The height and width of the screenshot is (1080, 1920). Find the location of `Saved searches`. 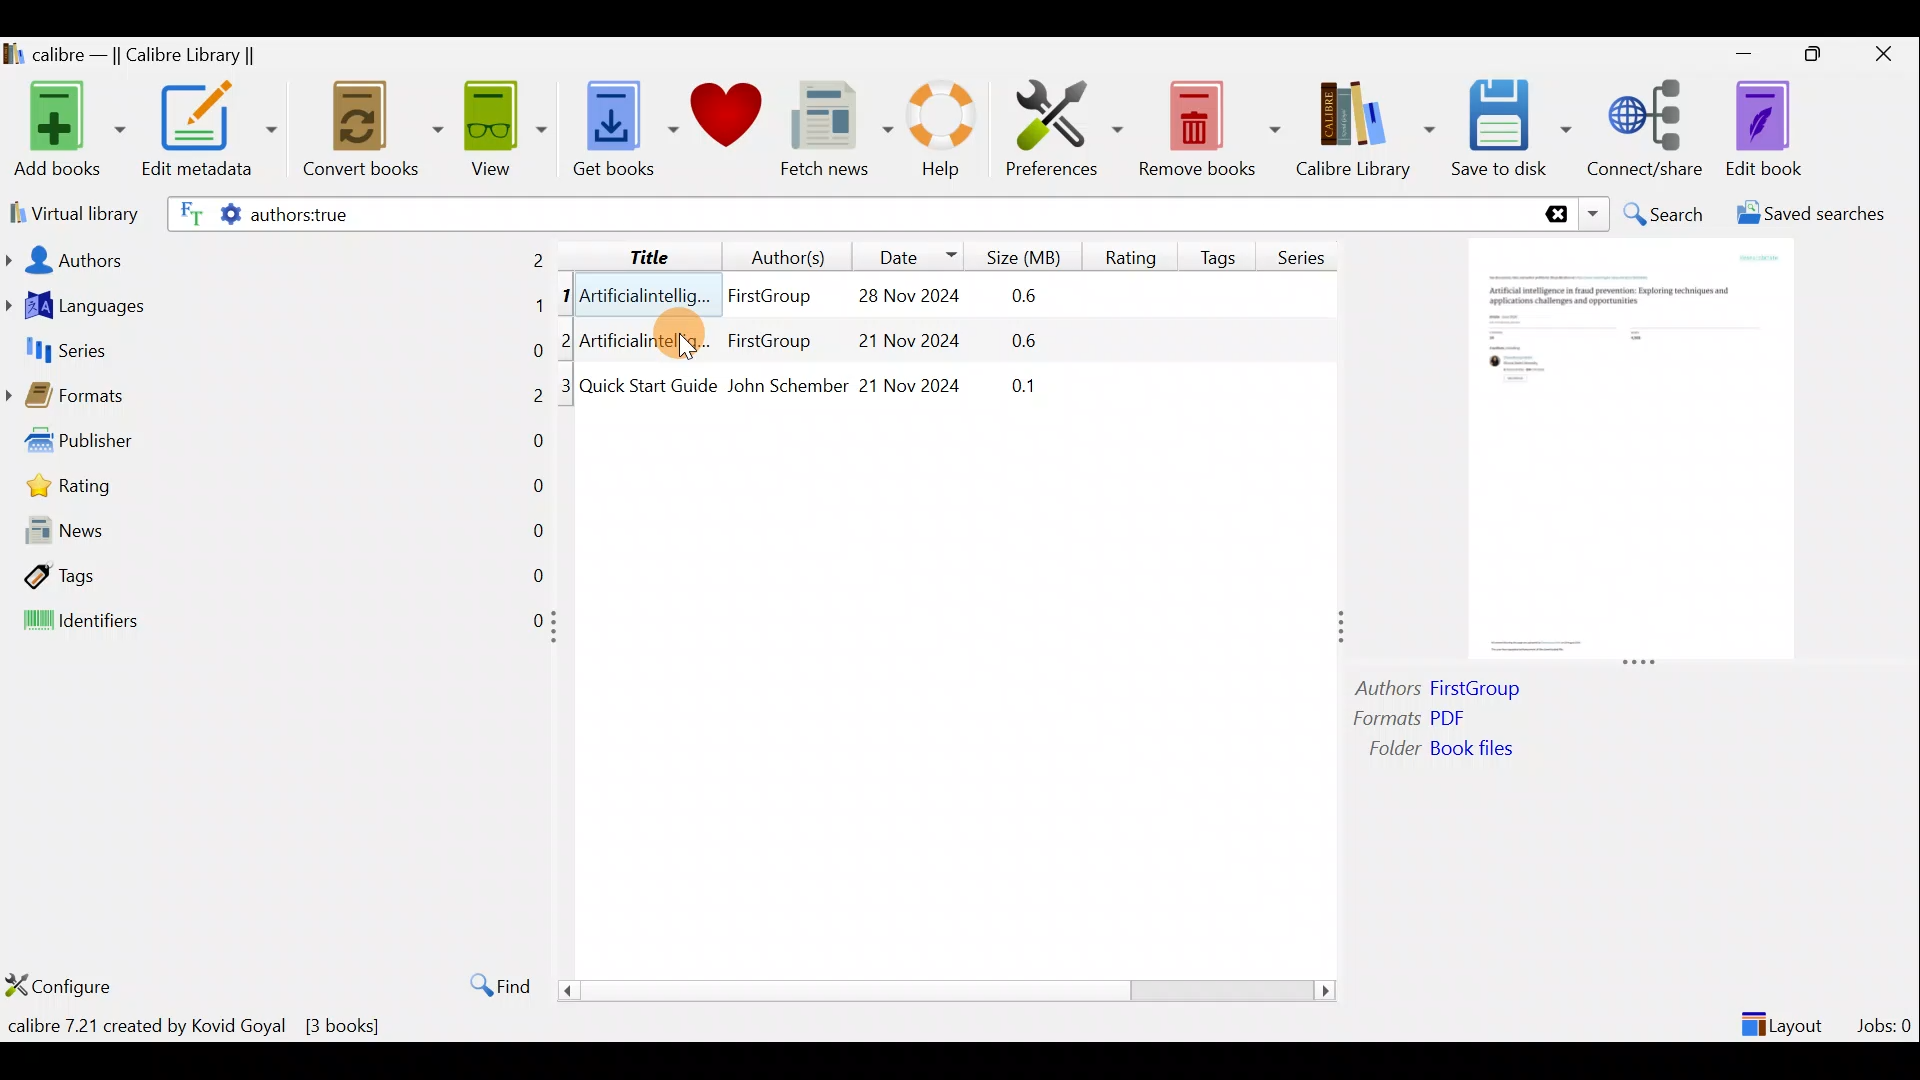

Saved searches is located at coordinates (1817, 216).